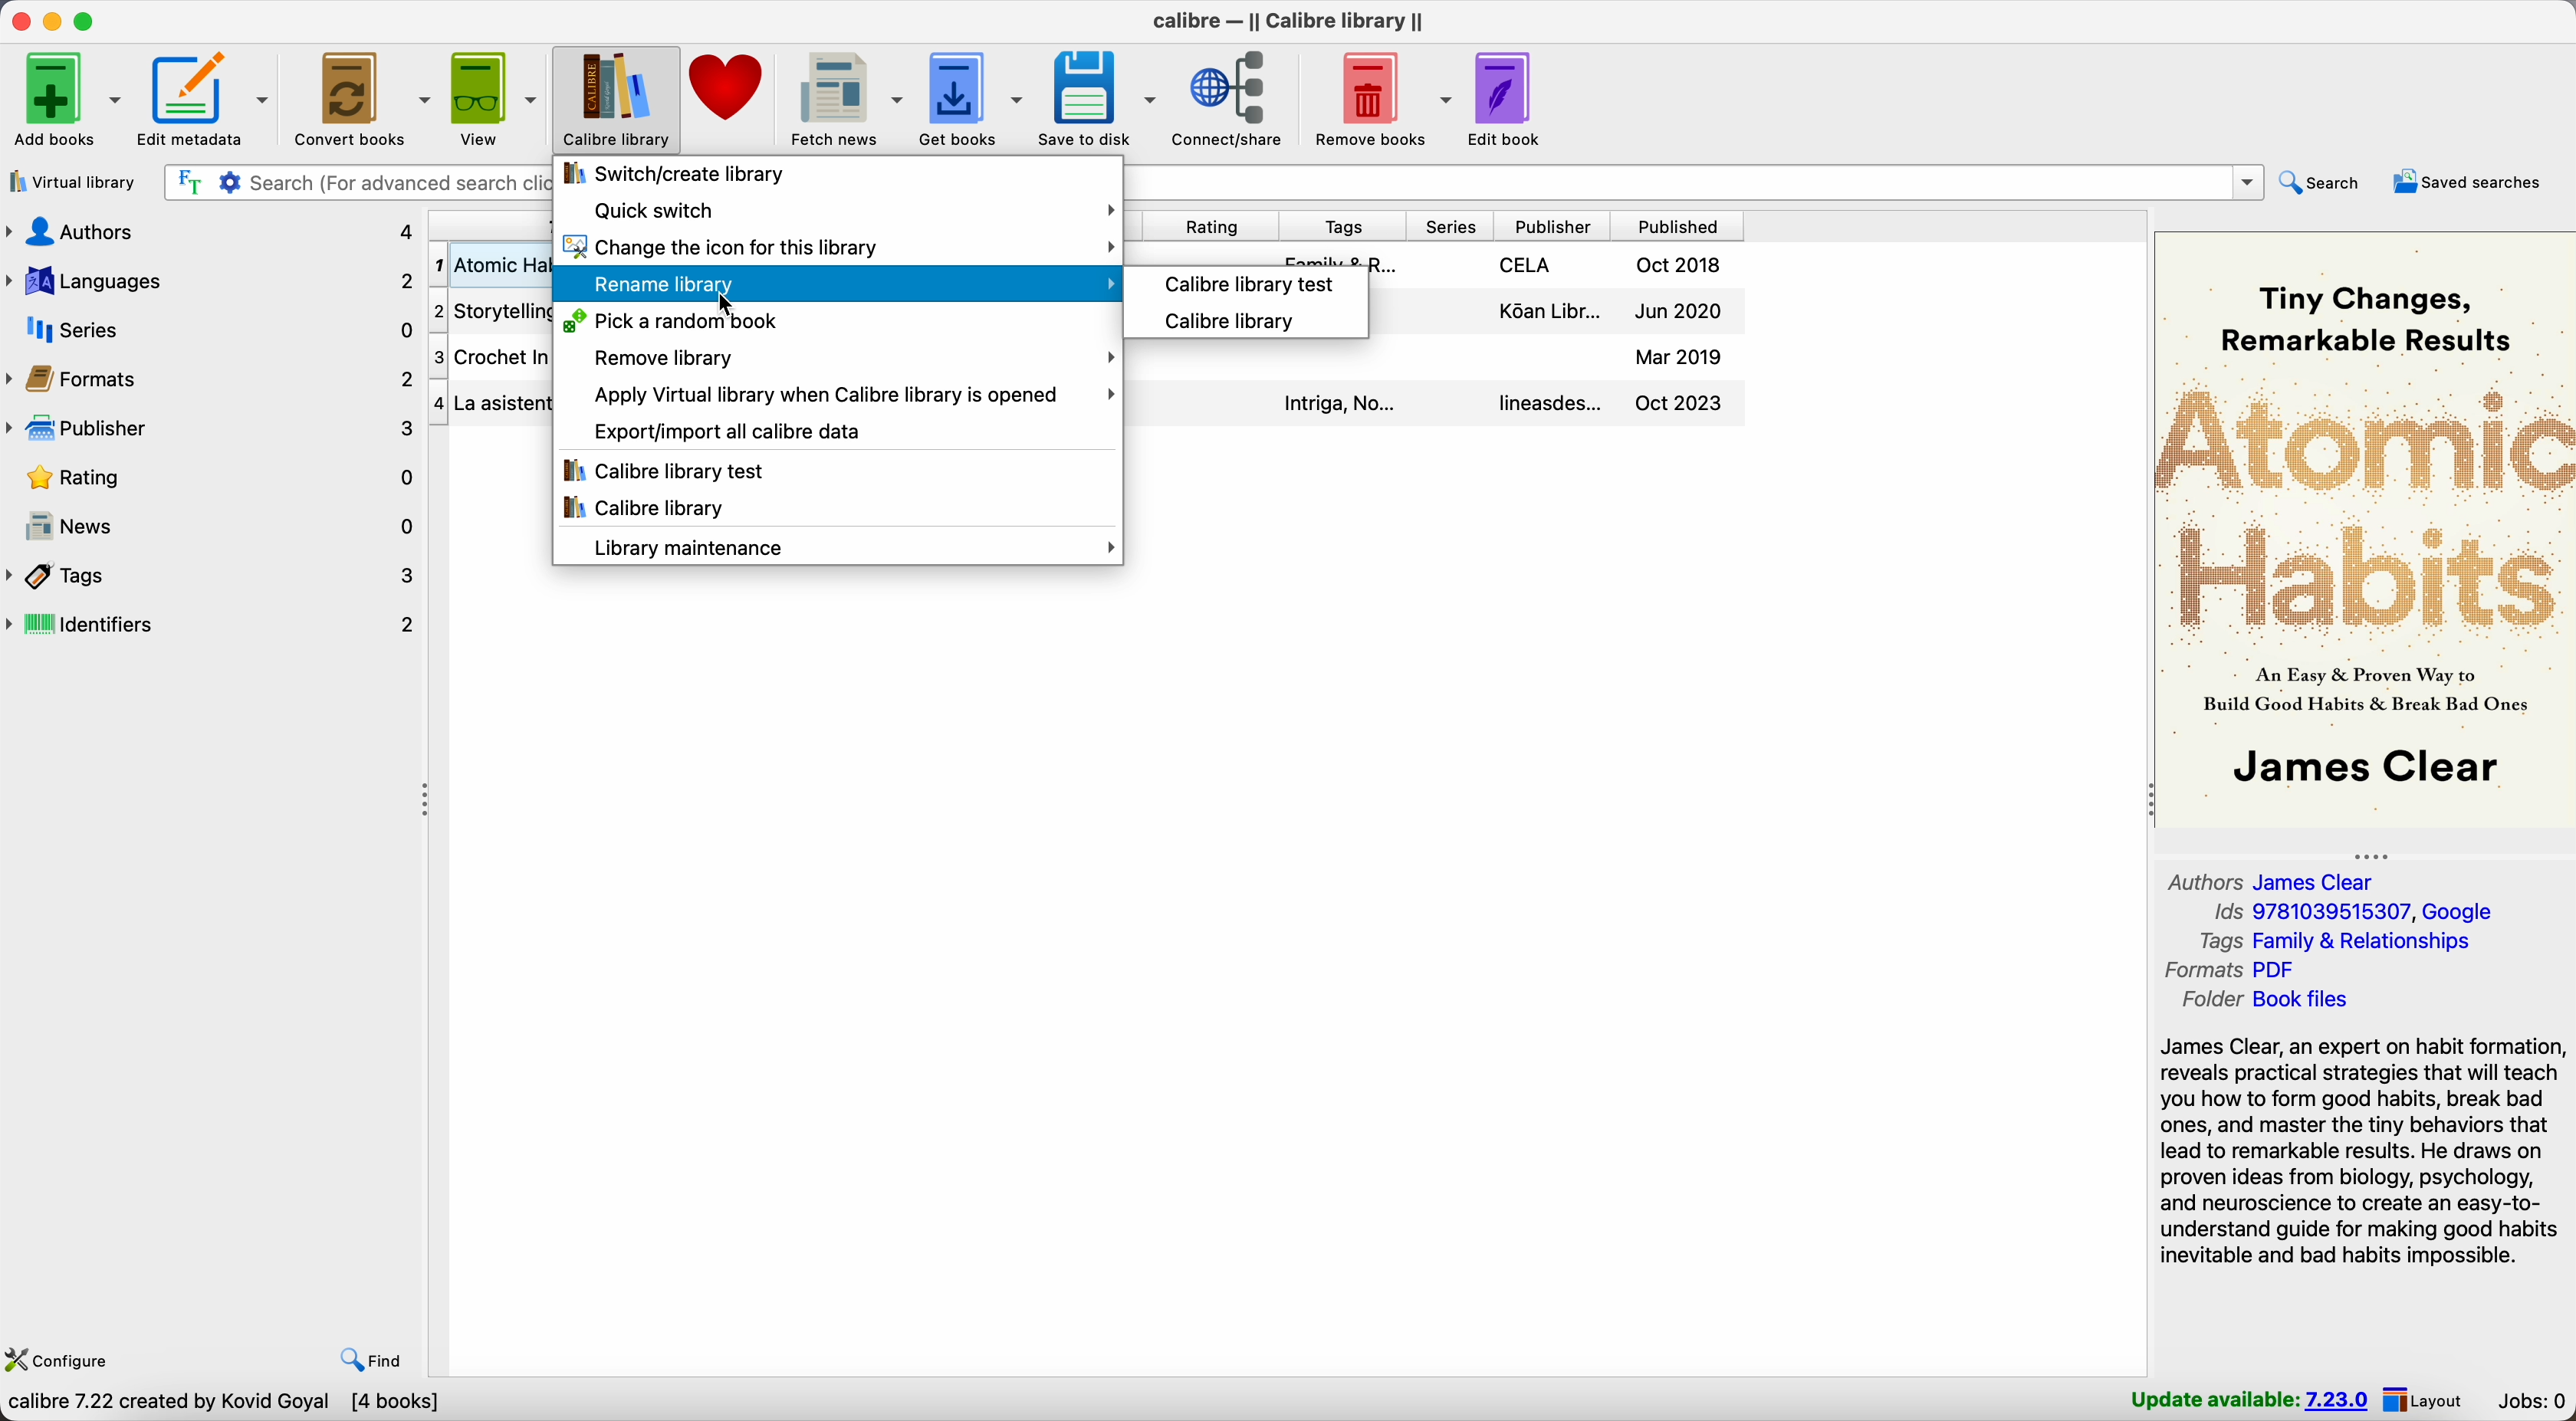  I want to click on update available: 7.23.0, so click(2246, 1399).